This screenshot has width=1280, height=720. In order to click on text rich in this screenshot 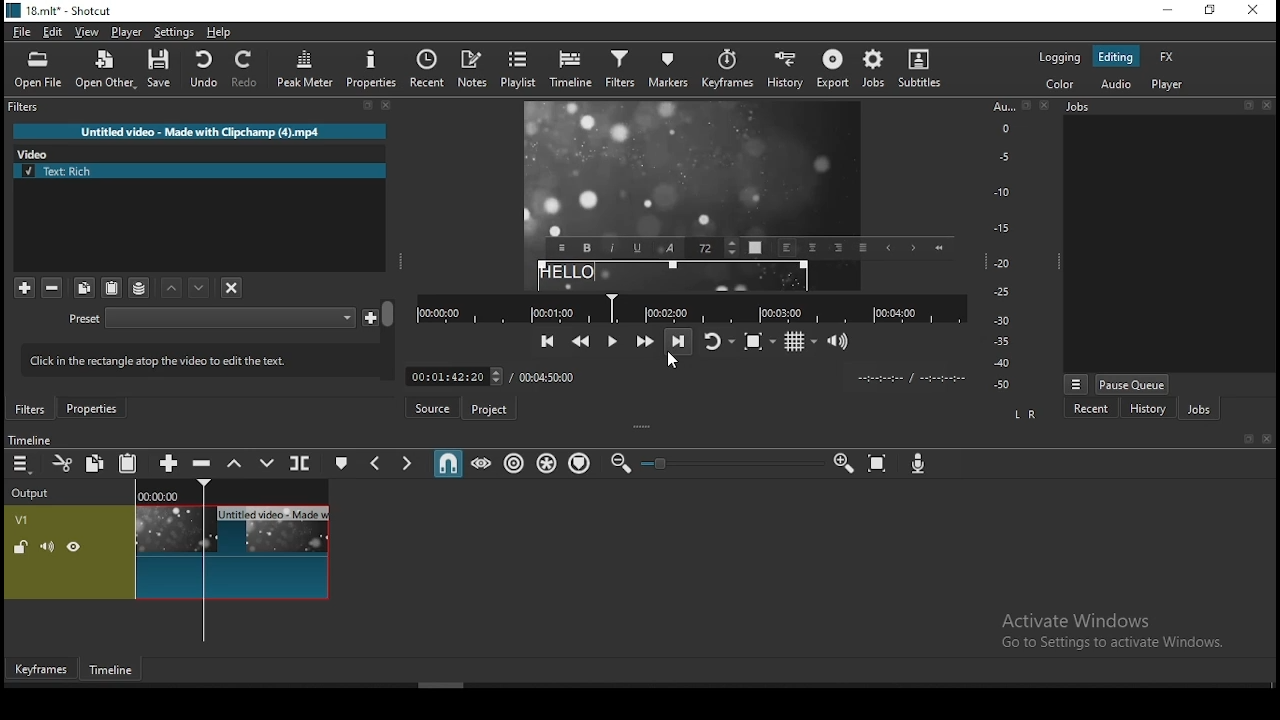, I will do `click(201, 171)`.